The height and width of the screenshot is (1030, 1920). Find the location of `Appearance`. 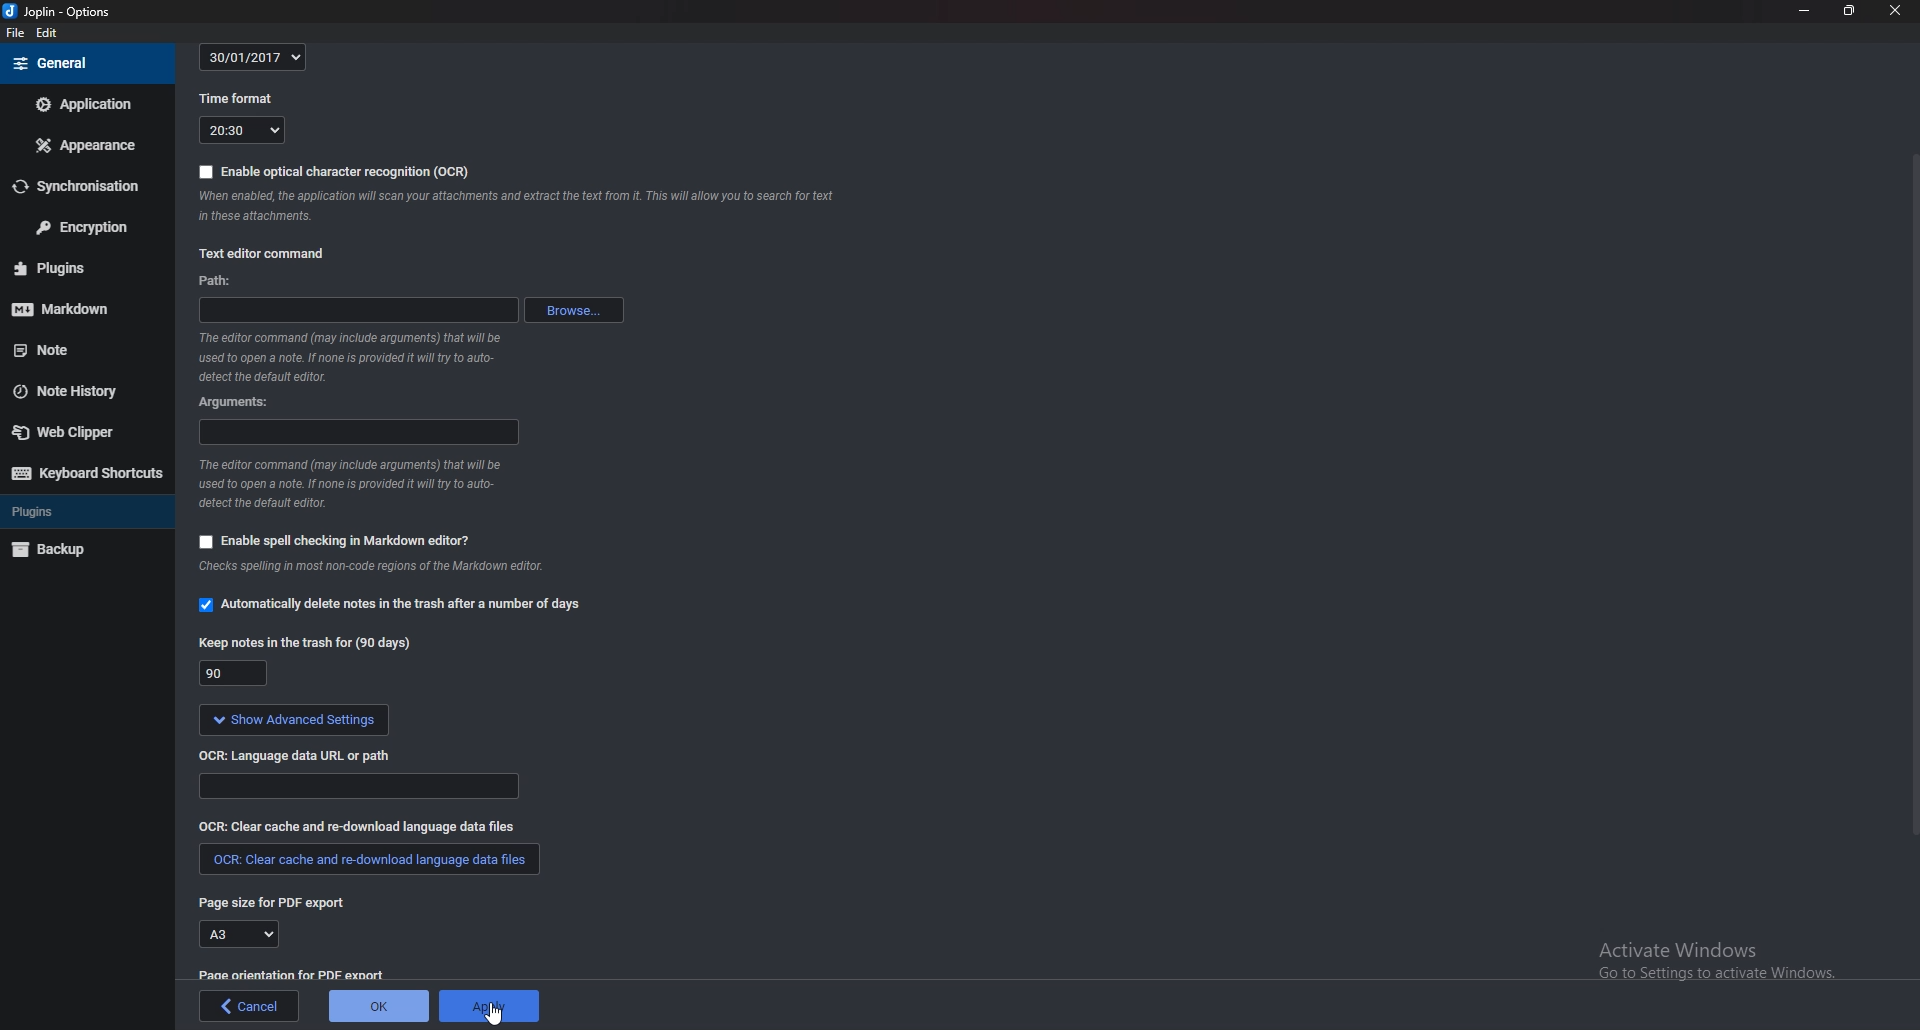

Appearance is located at coordinates (84, 143).